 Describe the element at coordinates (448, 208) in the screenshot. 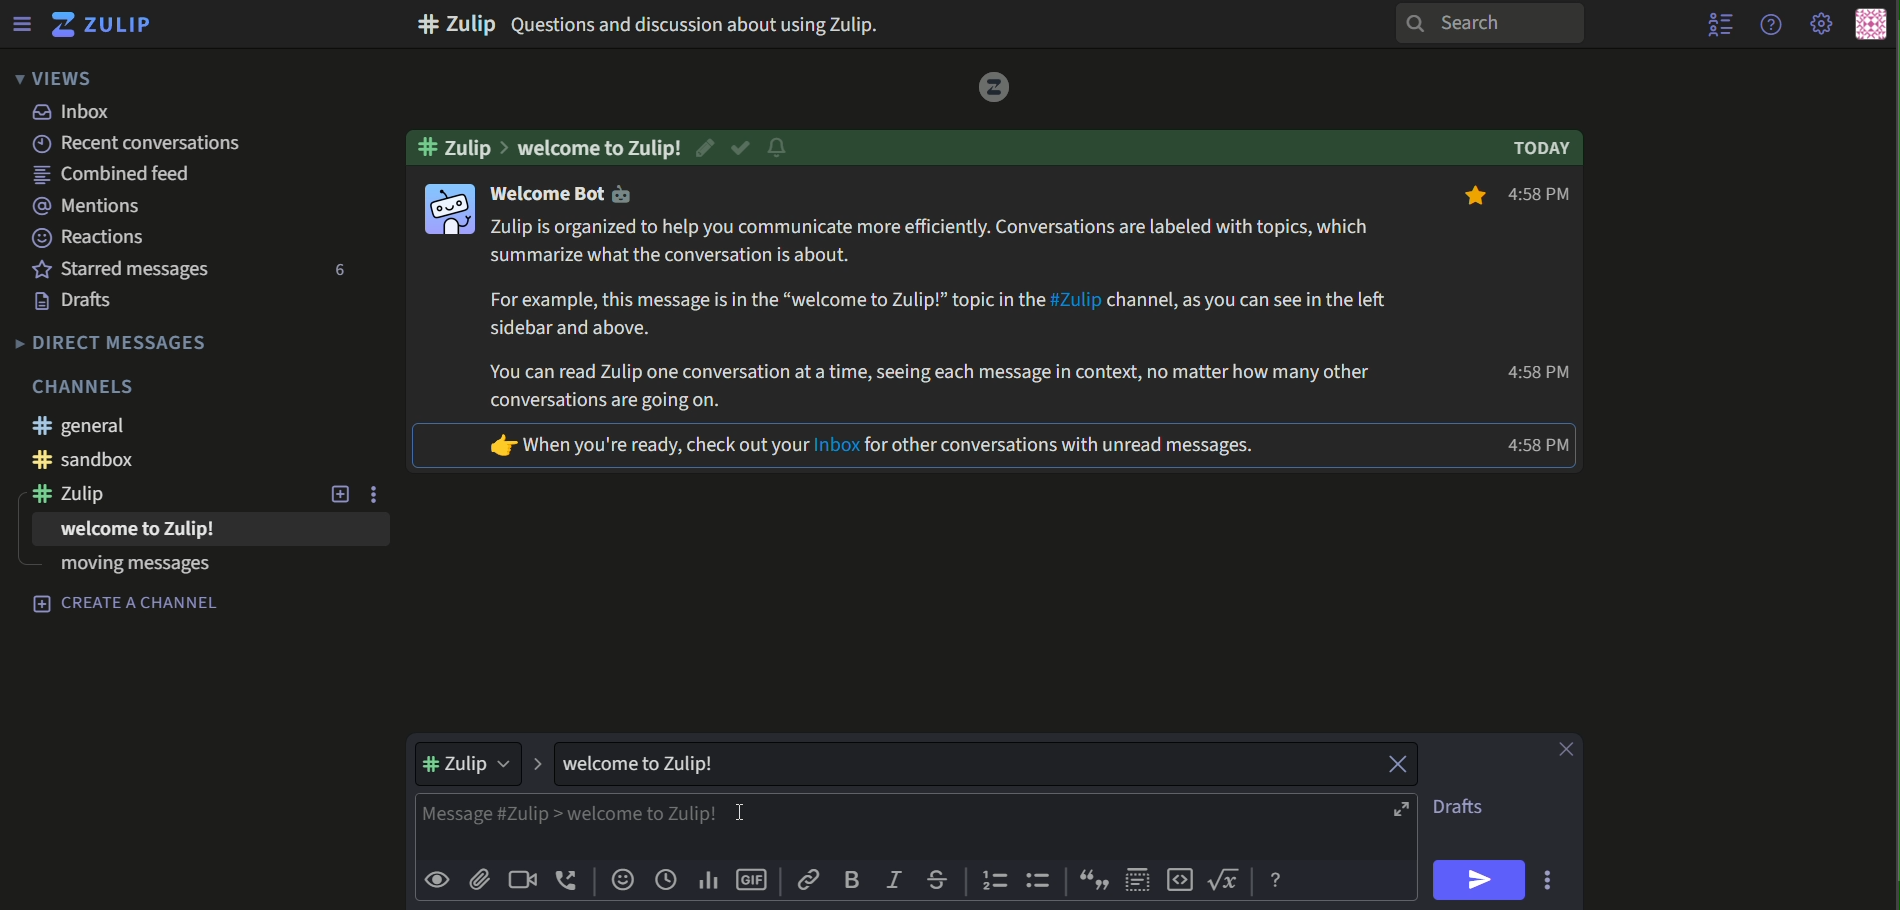

I see `icon` at that location.